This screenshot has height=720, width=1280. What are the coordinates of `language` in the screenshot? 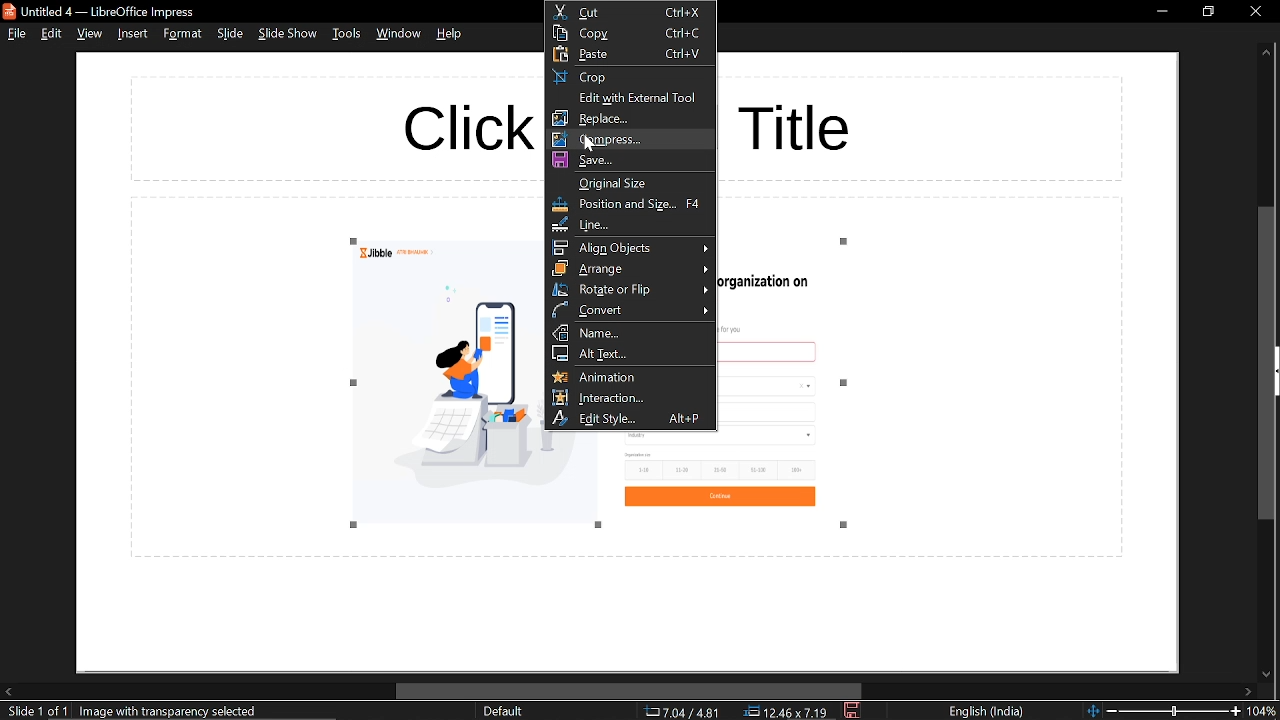 It's located at (989, 712).